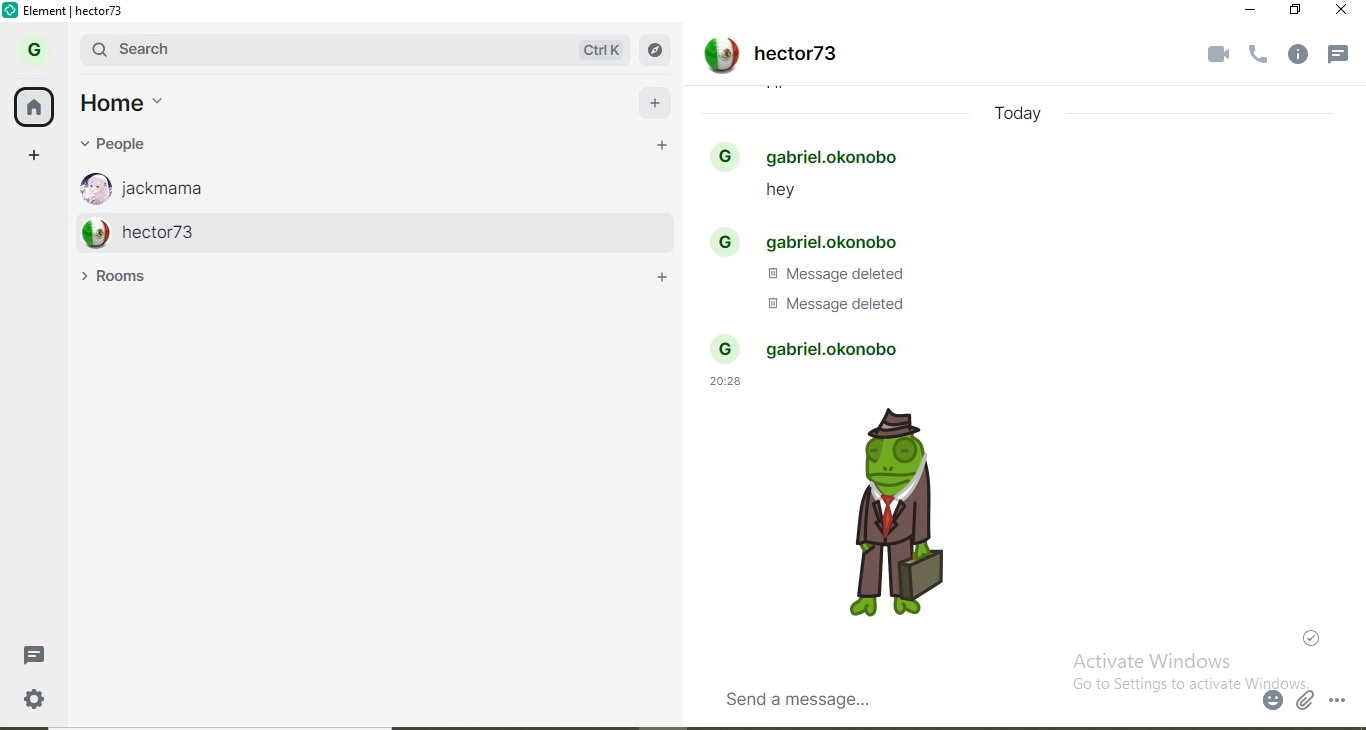 Image resolution: width=1366 pixels, height=730 pixels. Describe the element at coordinates (35, 153) in the screenshot. I see `add space` at that location.